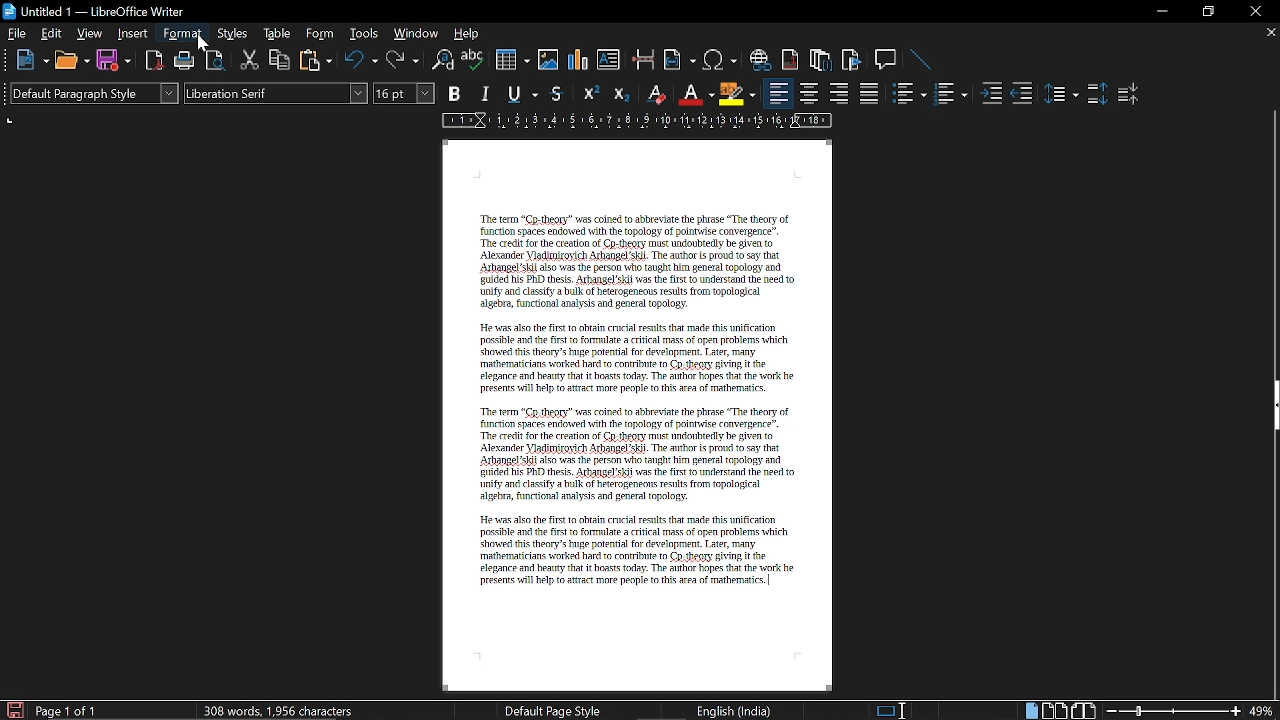 This screenshot has height=720, width=1280. What do you see at coordinates (52, 33) in the screenshot?
I see `Edit` at bounding box center [52, 33].